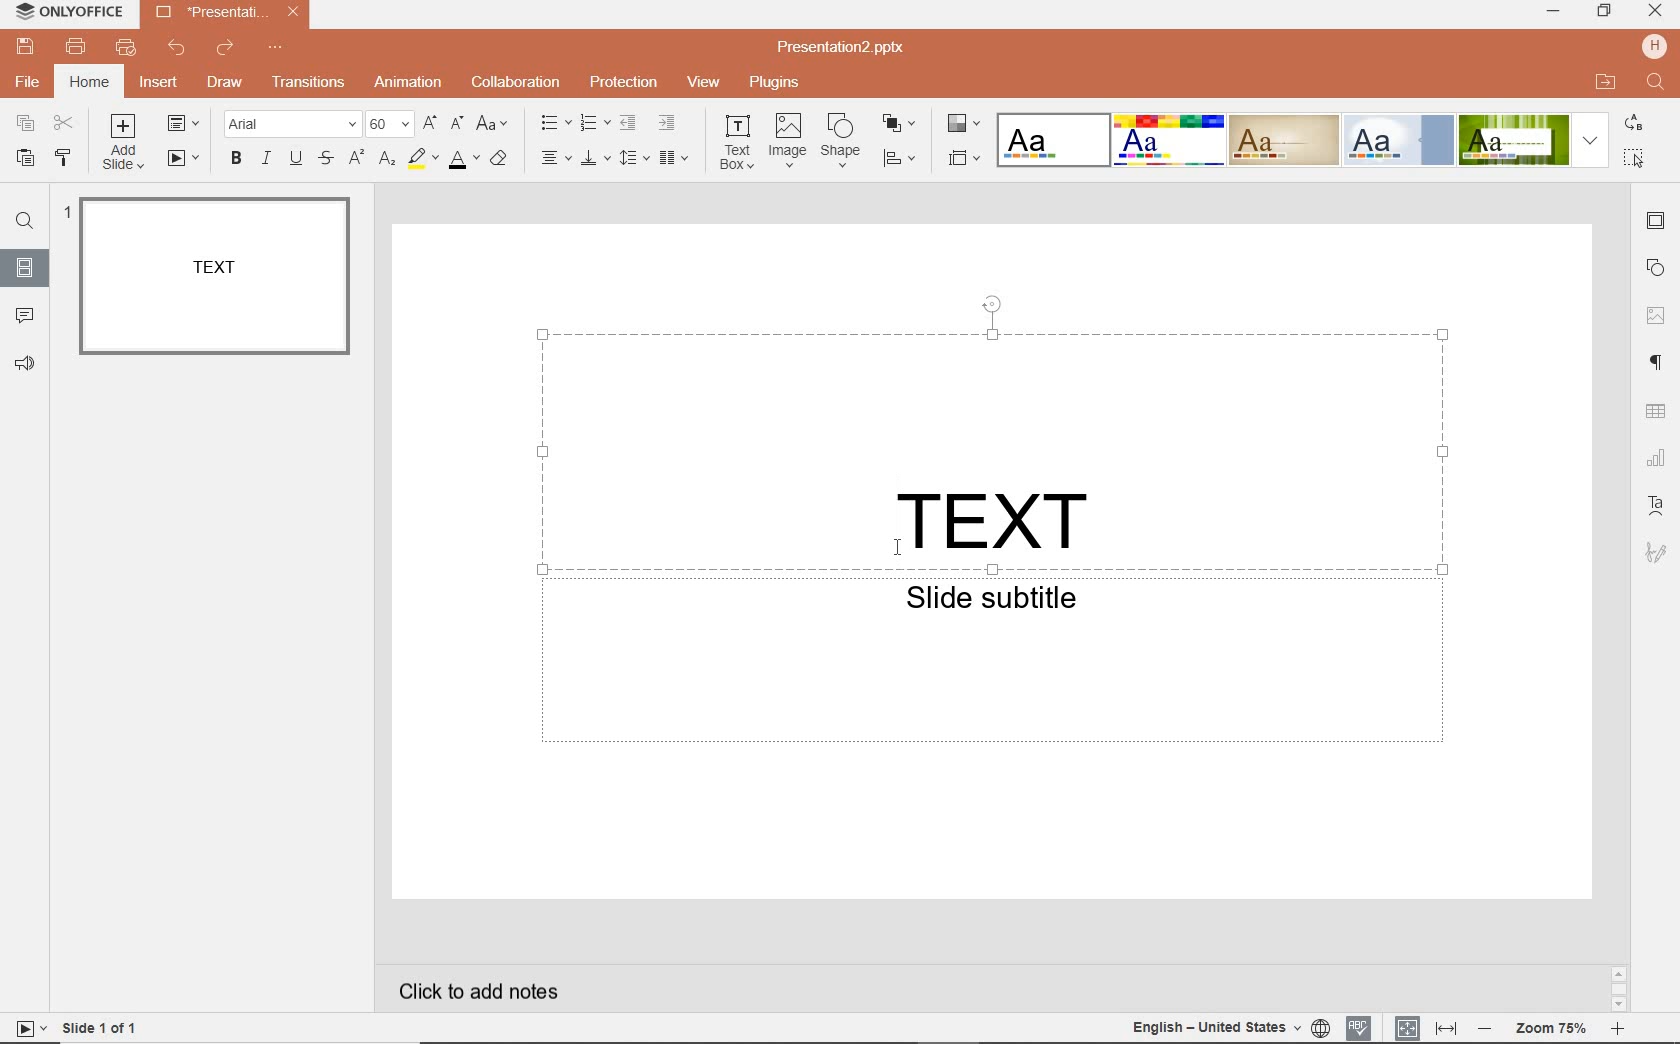 The width and height of the screenshot is (1680, 1044). I want to click on CHANGE COLOR THEME, so click(962, 125).